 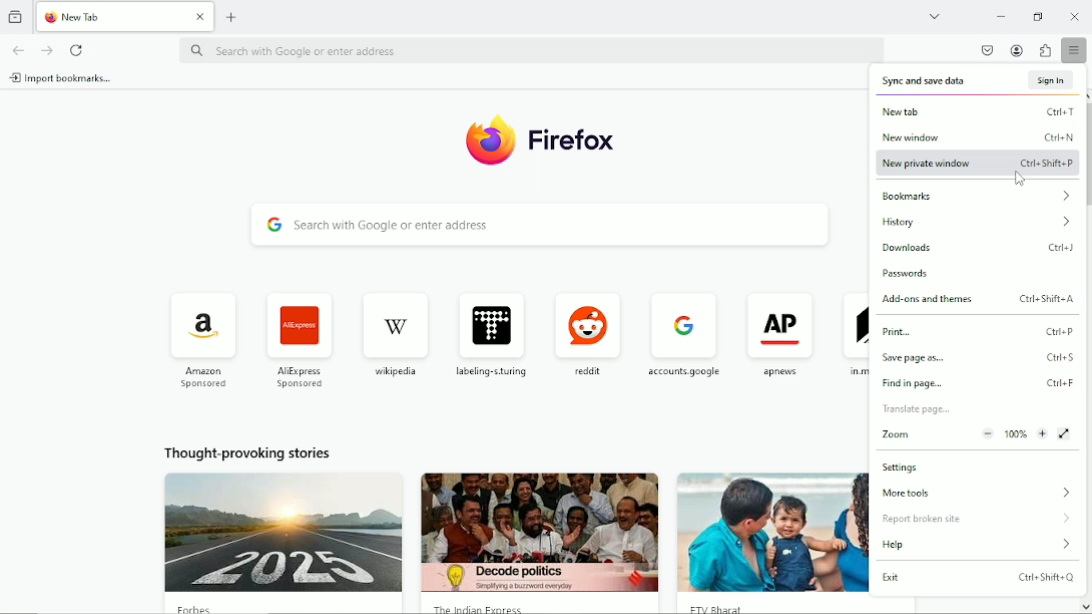 I want to click on downloads, so click(x=978, y=248).